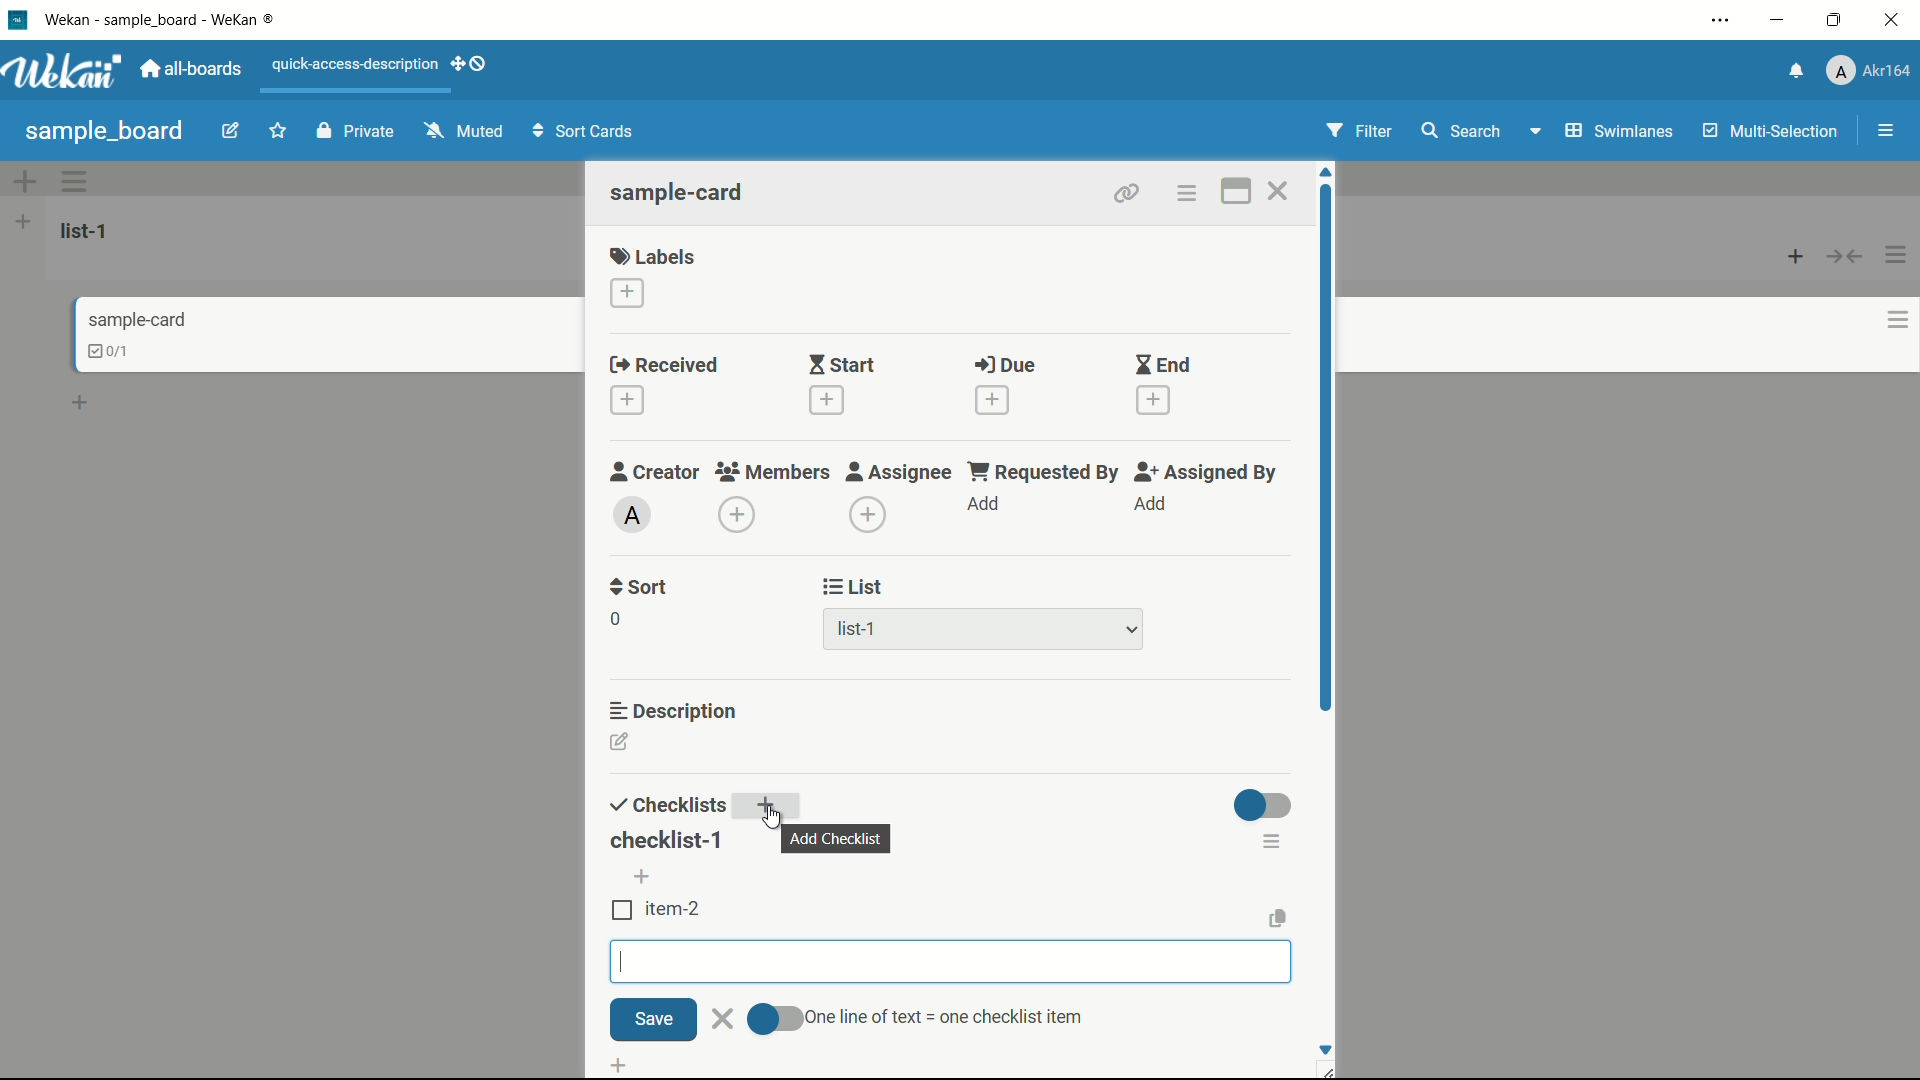  Describe the element at coordinates (824, 400) in the screenshot. I see `add date` at that location.